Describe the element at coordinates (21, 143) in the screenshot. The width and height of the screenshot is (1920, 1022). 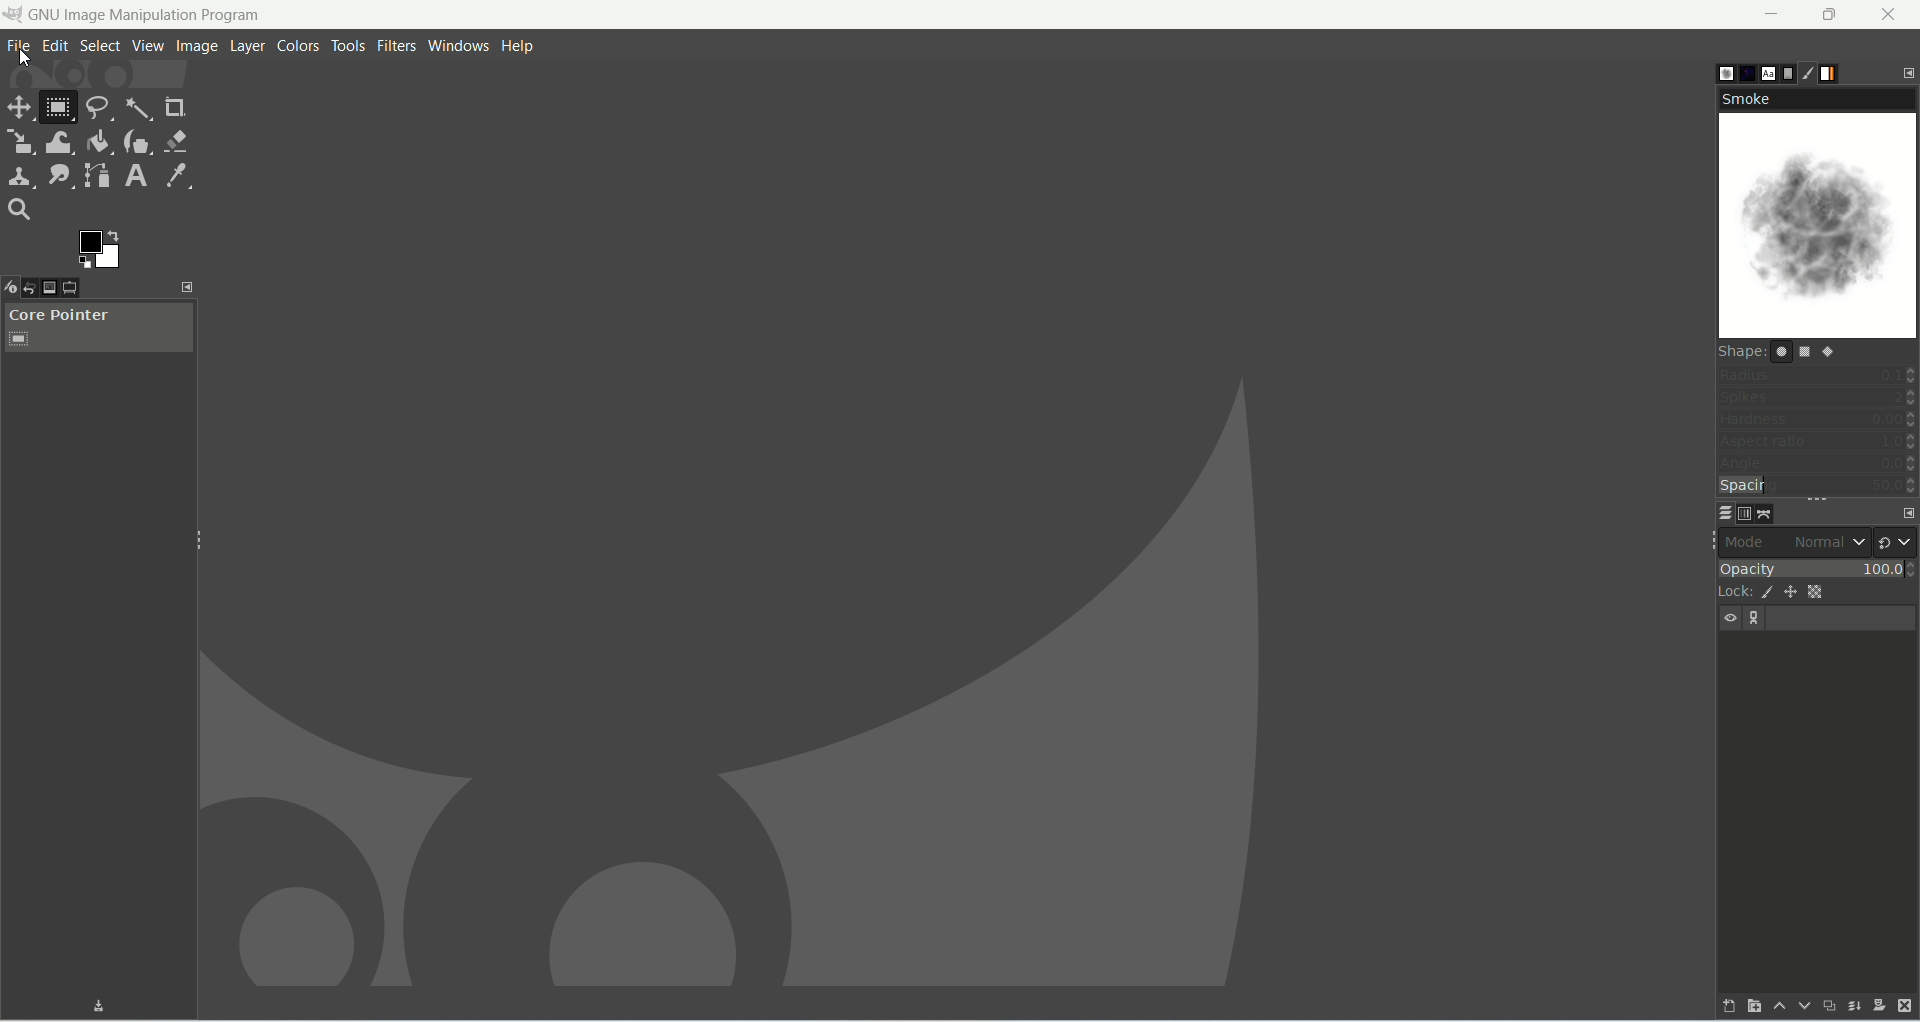
I see `scale tool` at that location.